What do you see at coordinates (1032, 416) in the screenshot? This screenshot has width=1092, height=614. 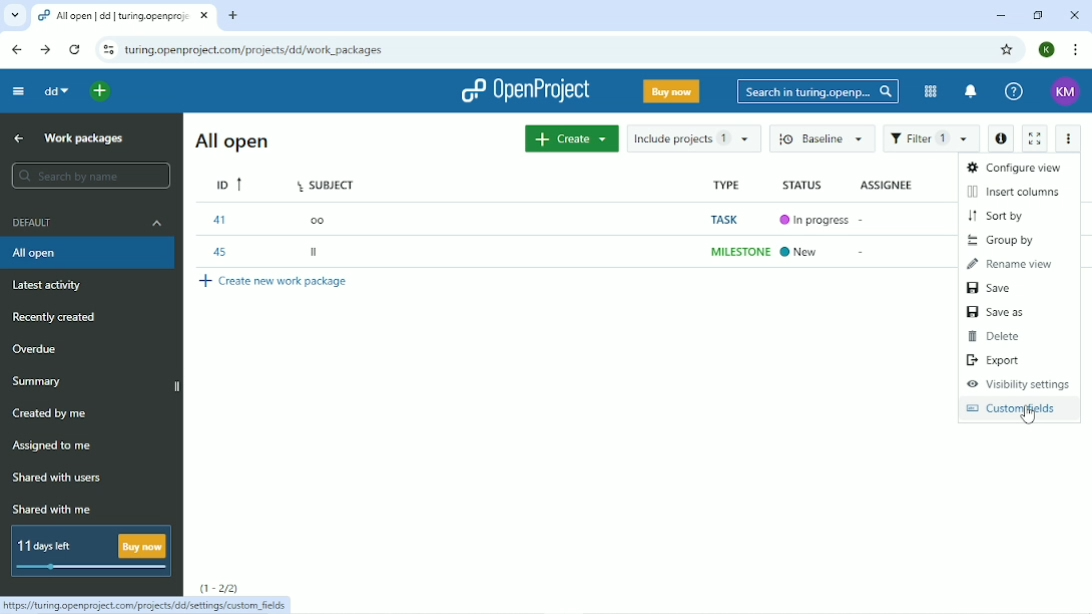 I see `cursor` at bounding box center [1032, 416].